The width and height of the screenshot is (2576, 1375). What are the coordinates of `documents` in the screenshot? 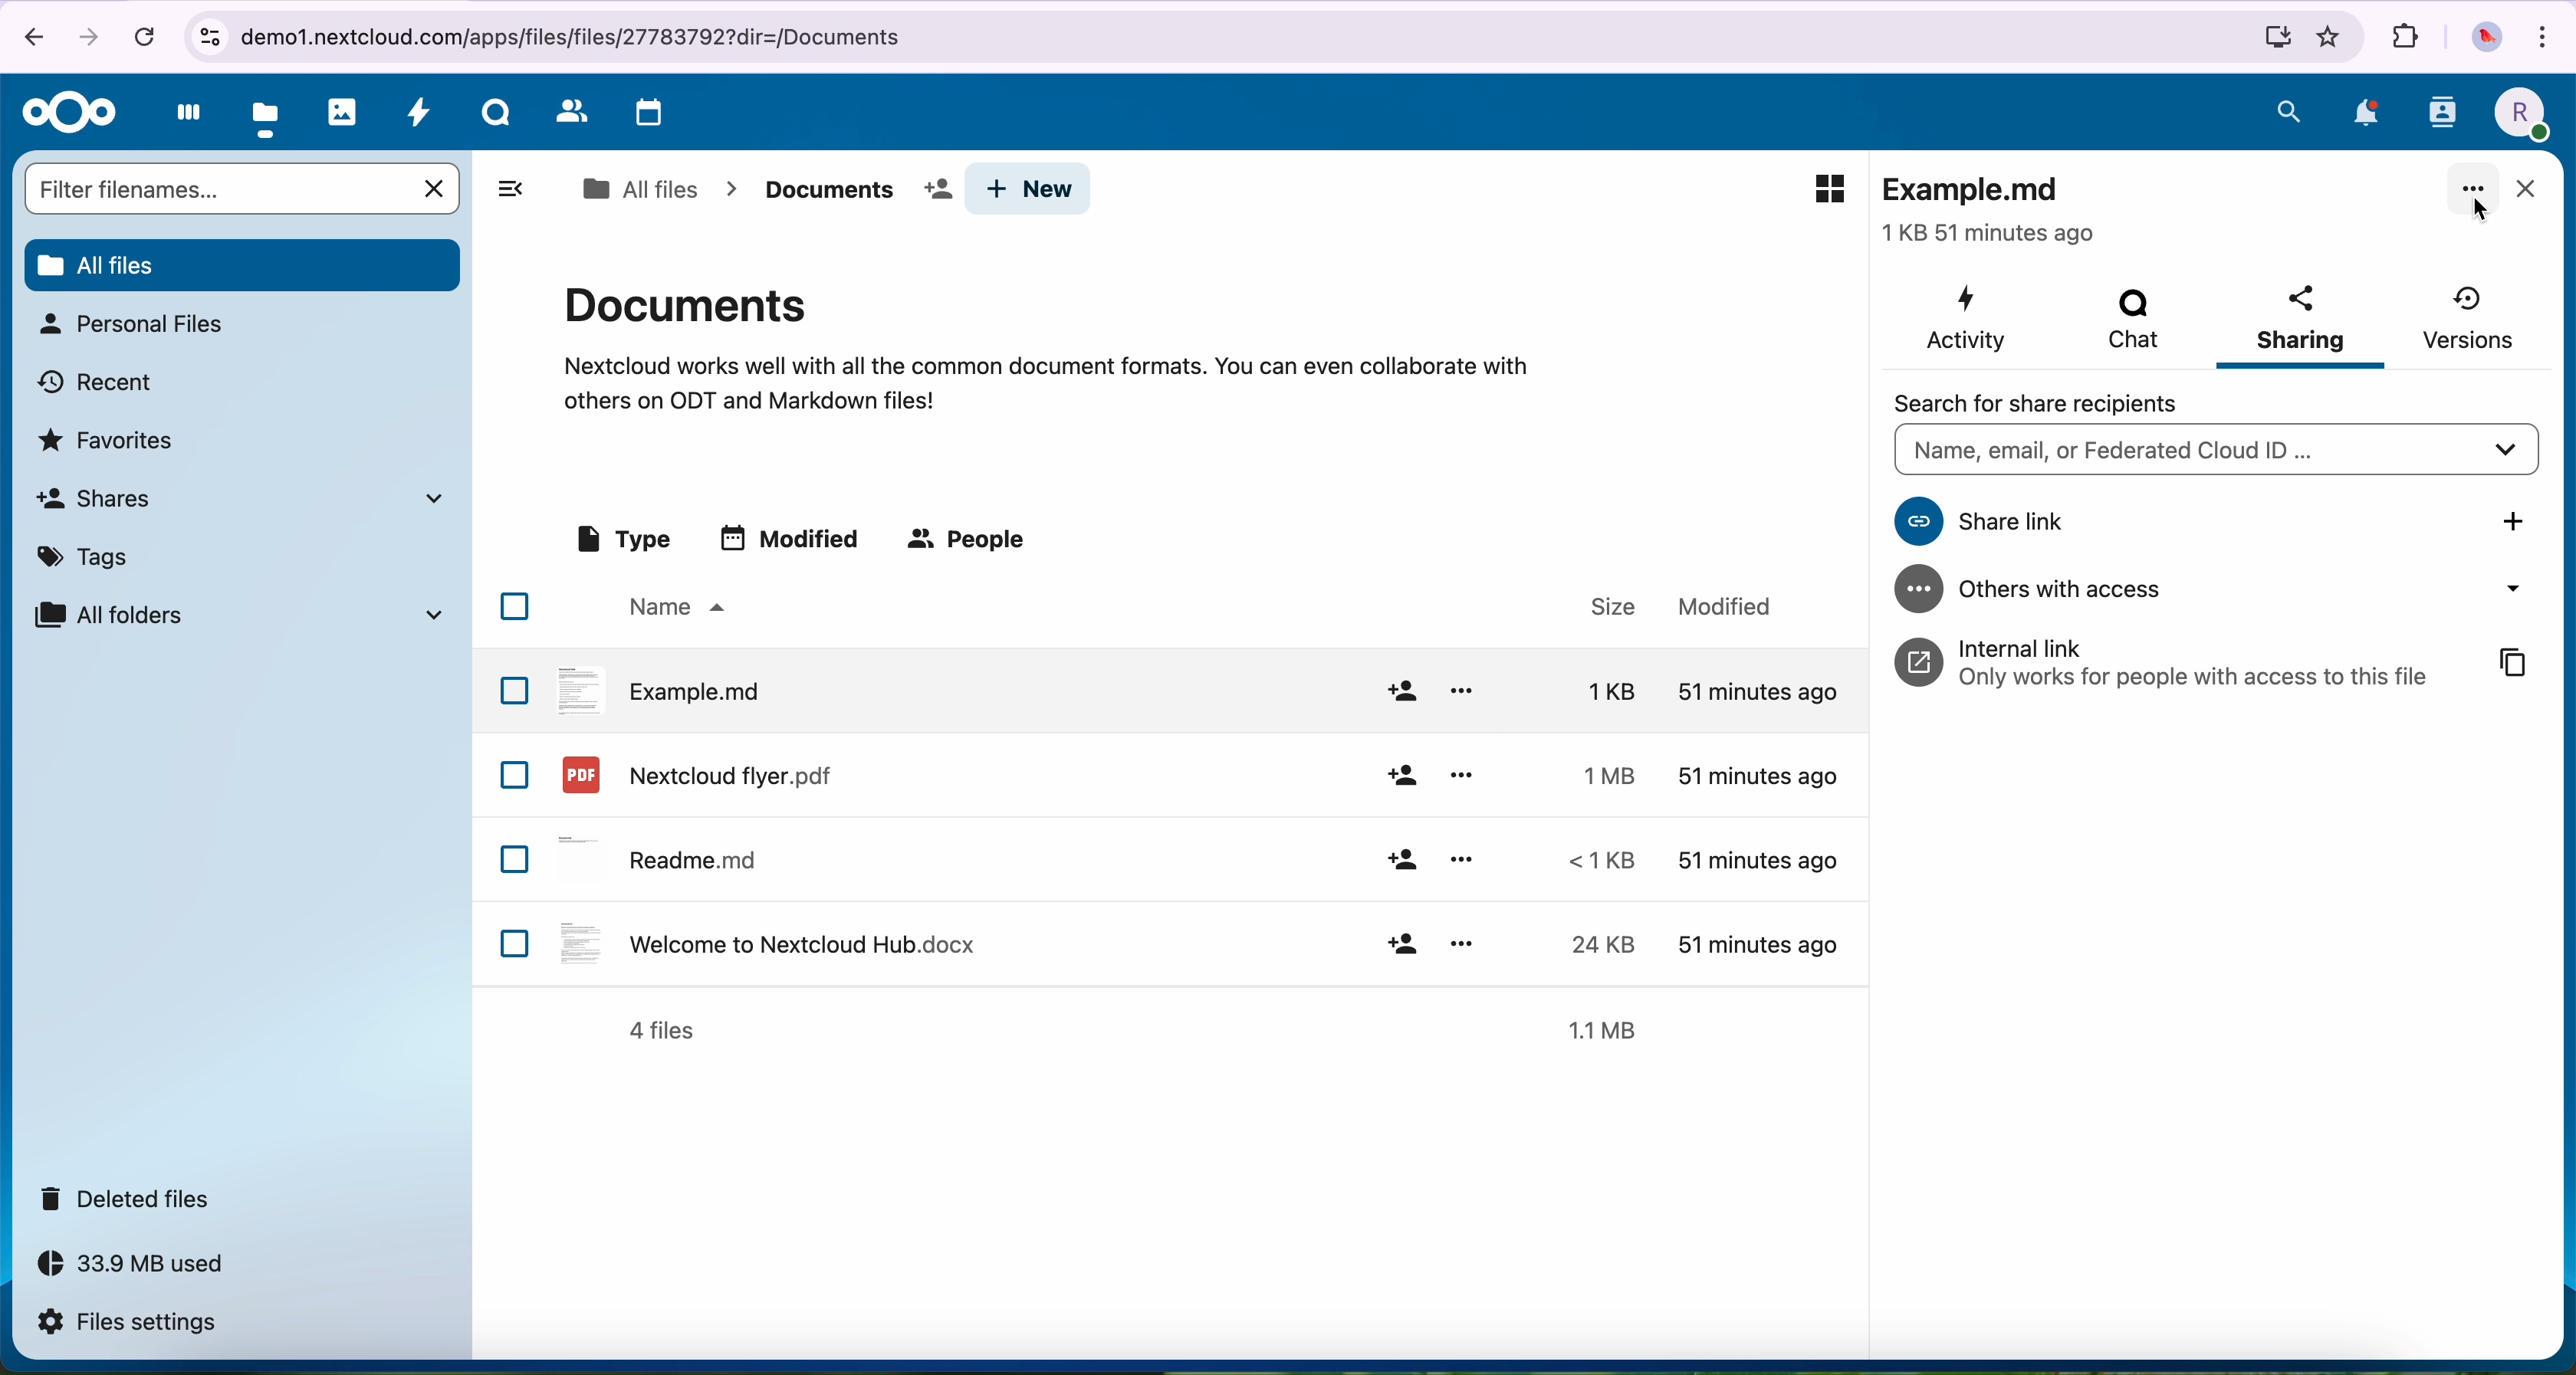 It's located at (1046, 345).